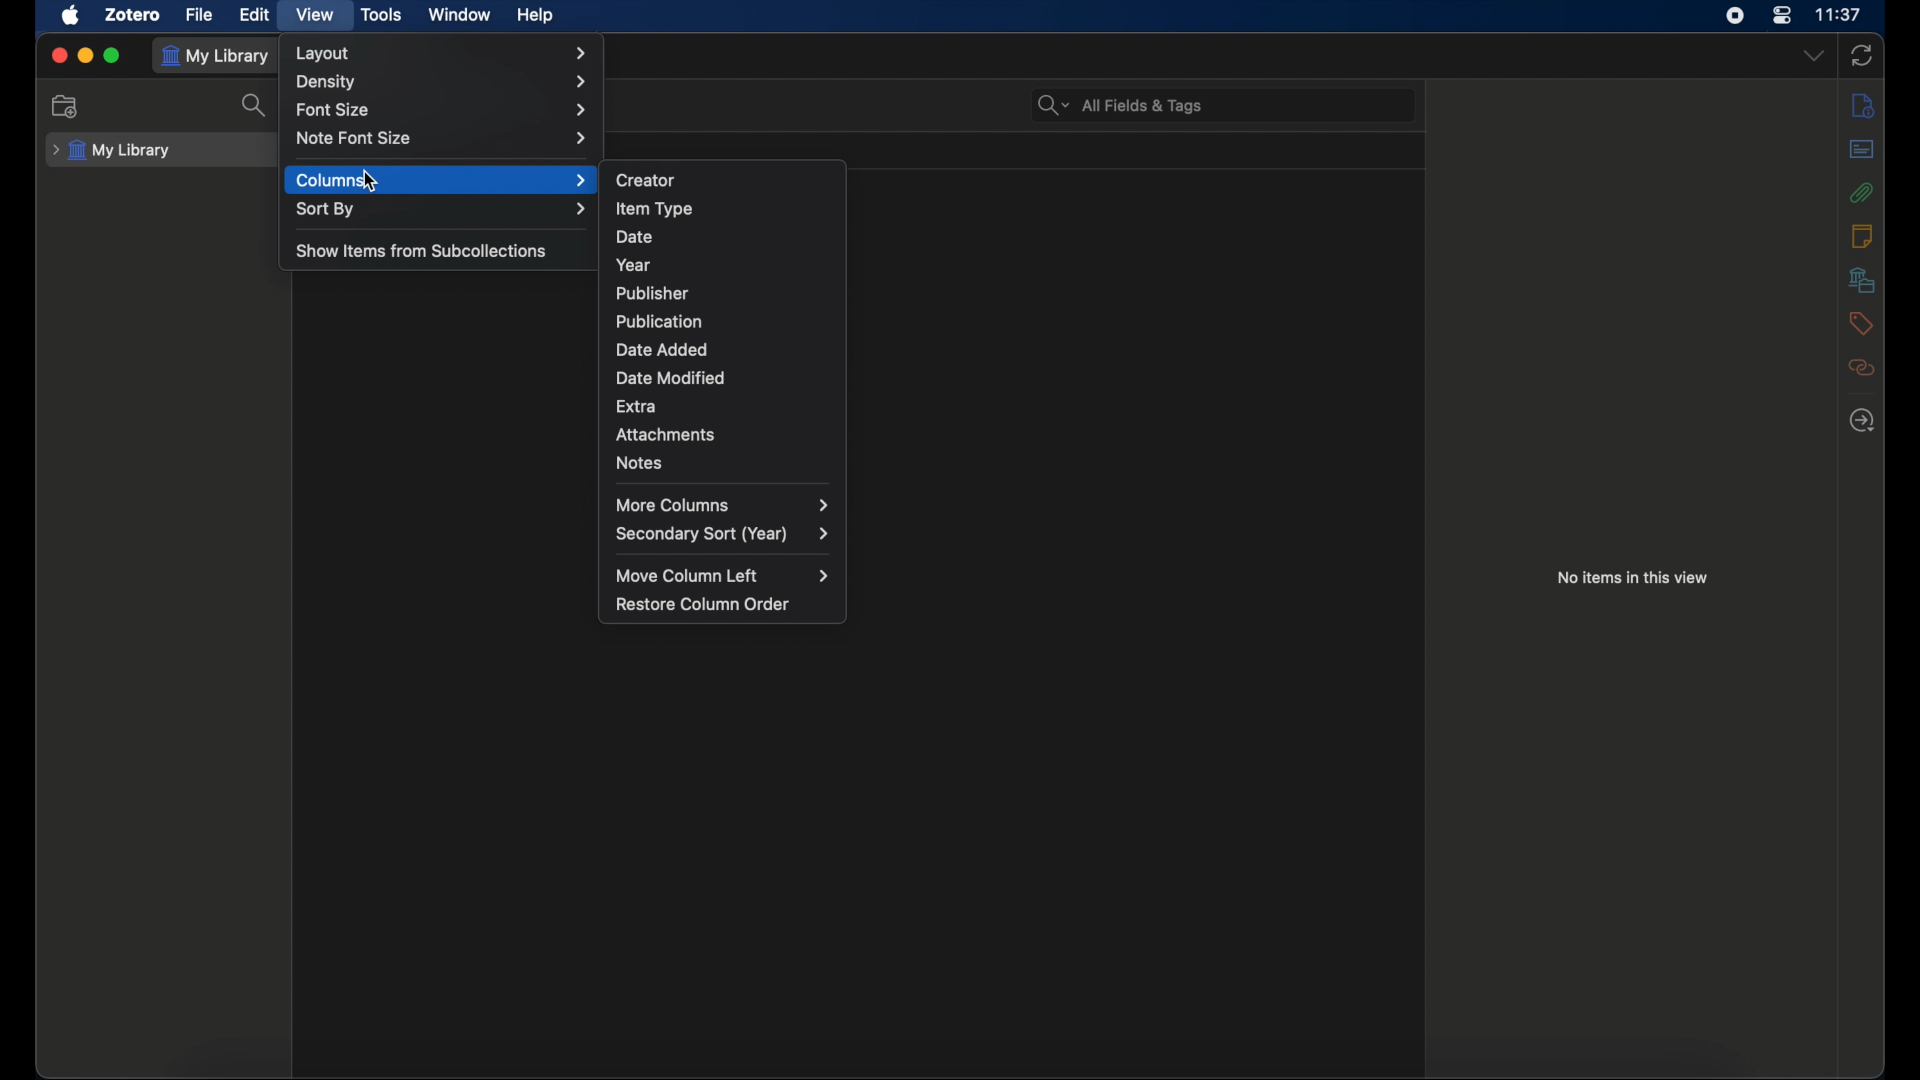 The width and height of the screenshot is (1920, 1080). What do you see at coordinates (1862, 279) in the screenshot?
I see `libraries` at bounding box center [1862, 279].